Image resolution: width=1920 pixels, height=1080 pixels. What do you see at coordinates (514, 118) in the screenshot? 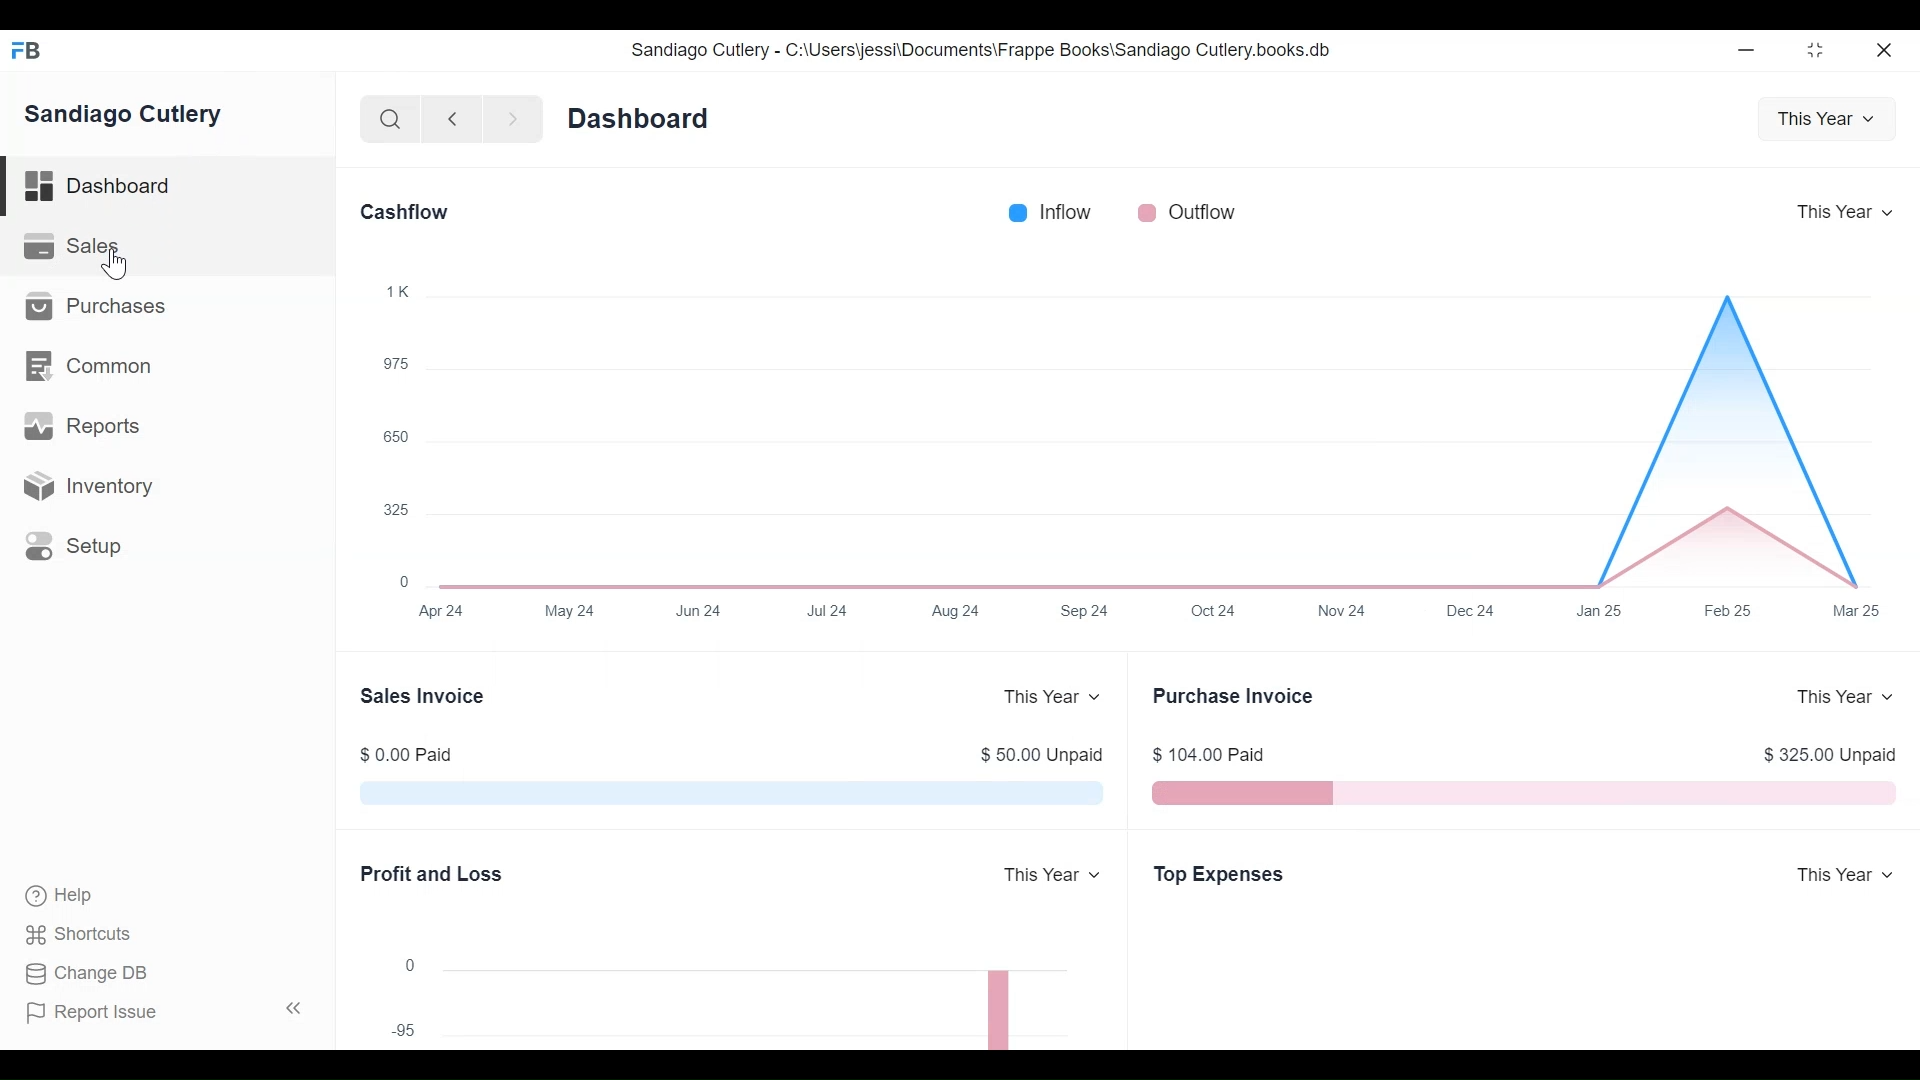
I see `forward` at bounding box center [514, 118].